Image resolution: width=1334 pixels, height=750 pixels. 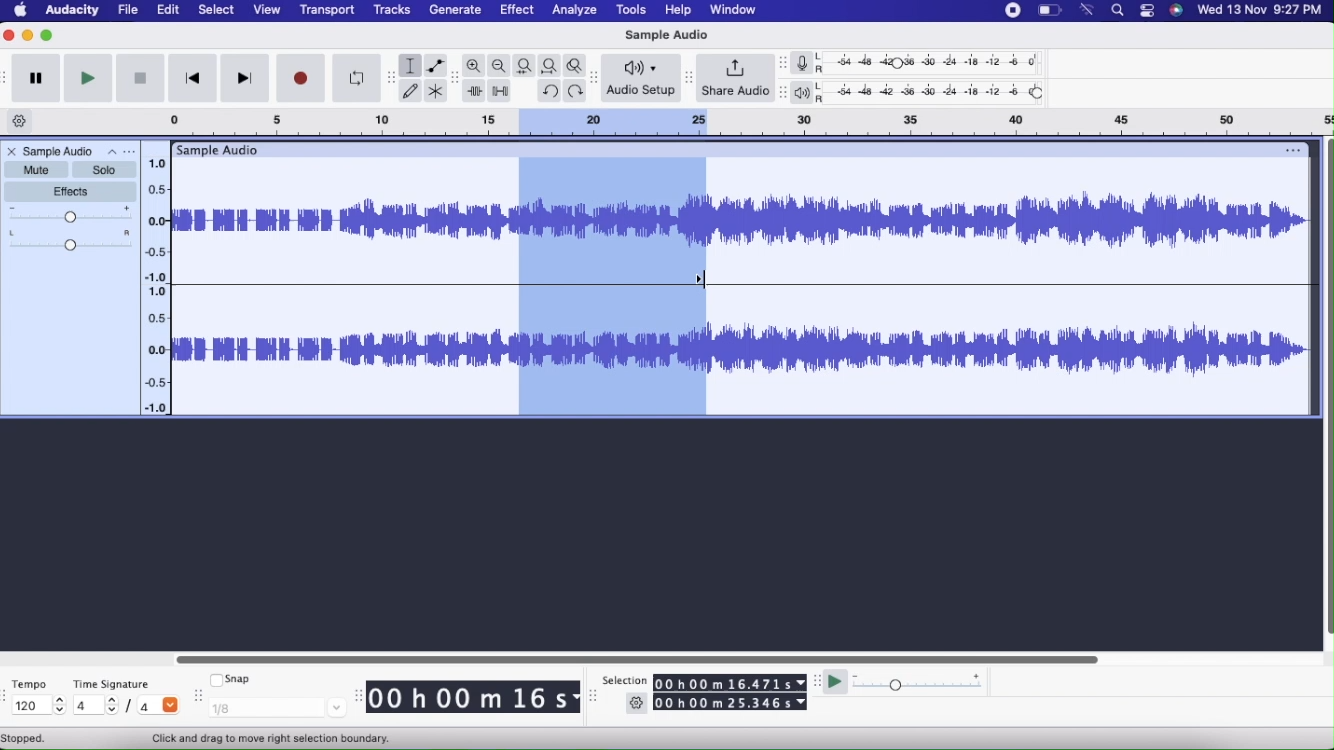 I want to click on Zoom out, so click(x=500, y=66).